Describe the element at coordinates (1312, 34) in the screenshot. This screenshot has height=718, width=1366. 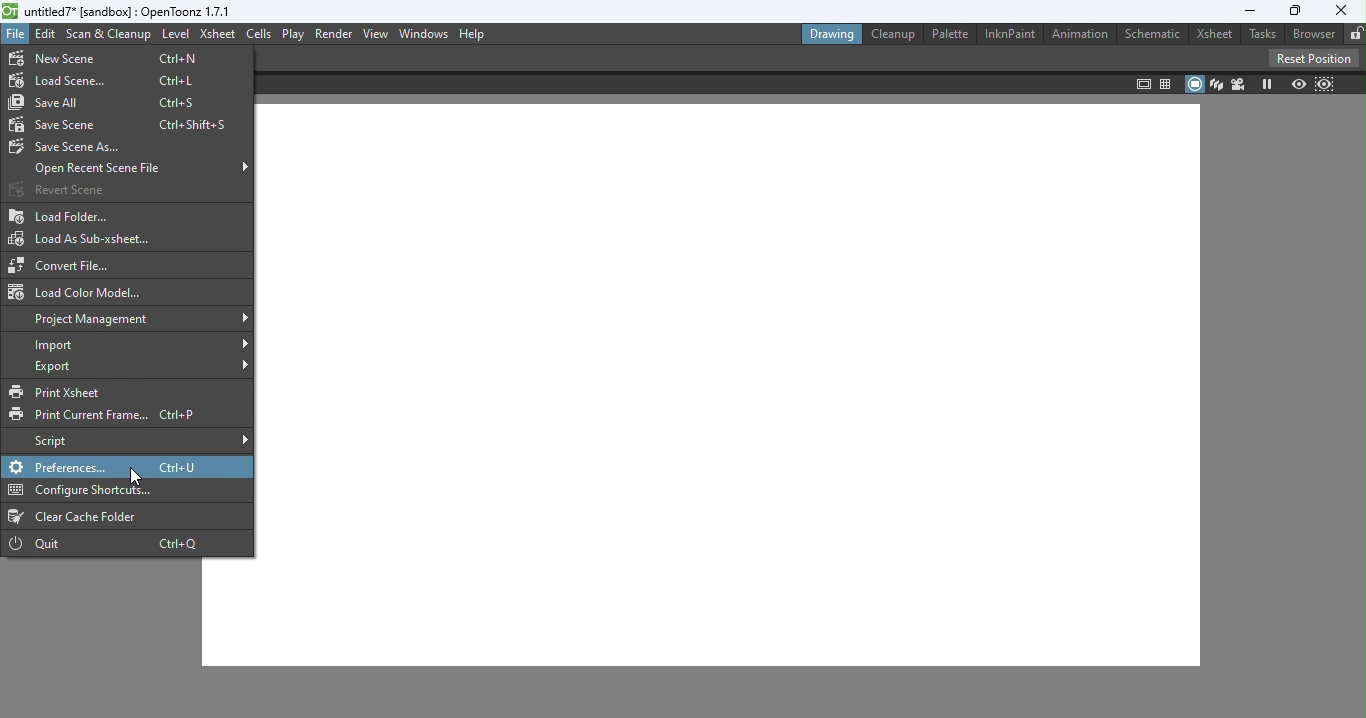
I see `Browser` at that location.